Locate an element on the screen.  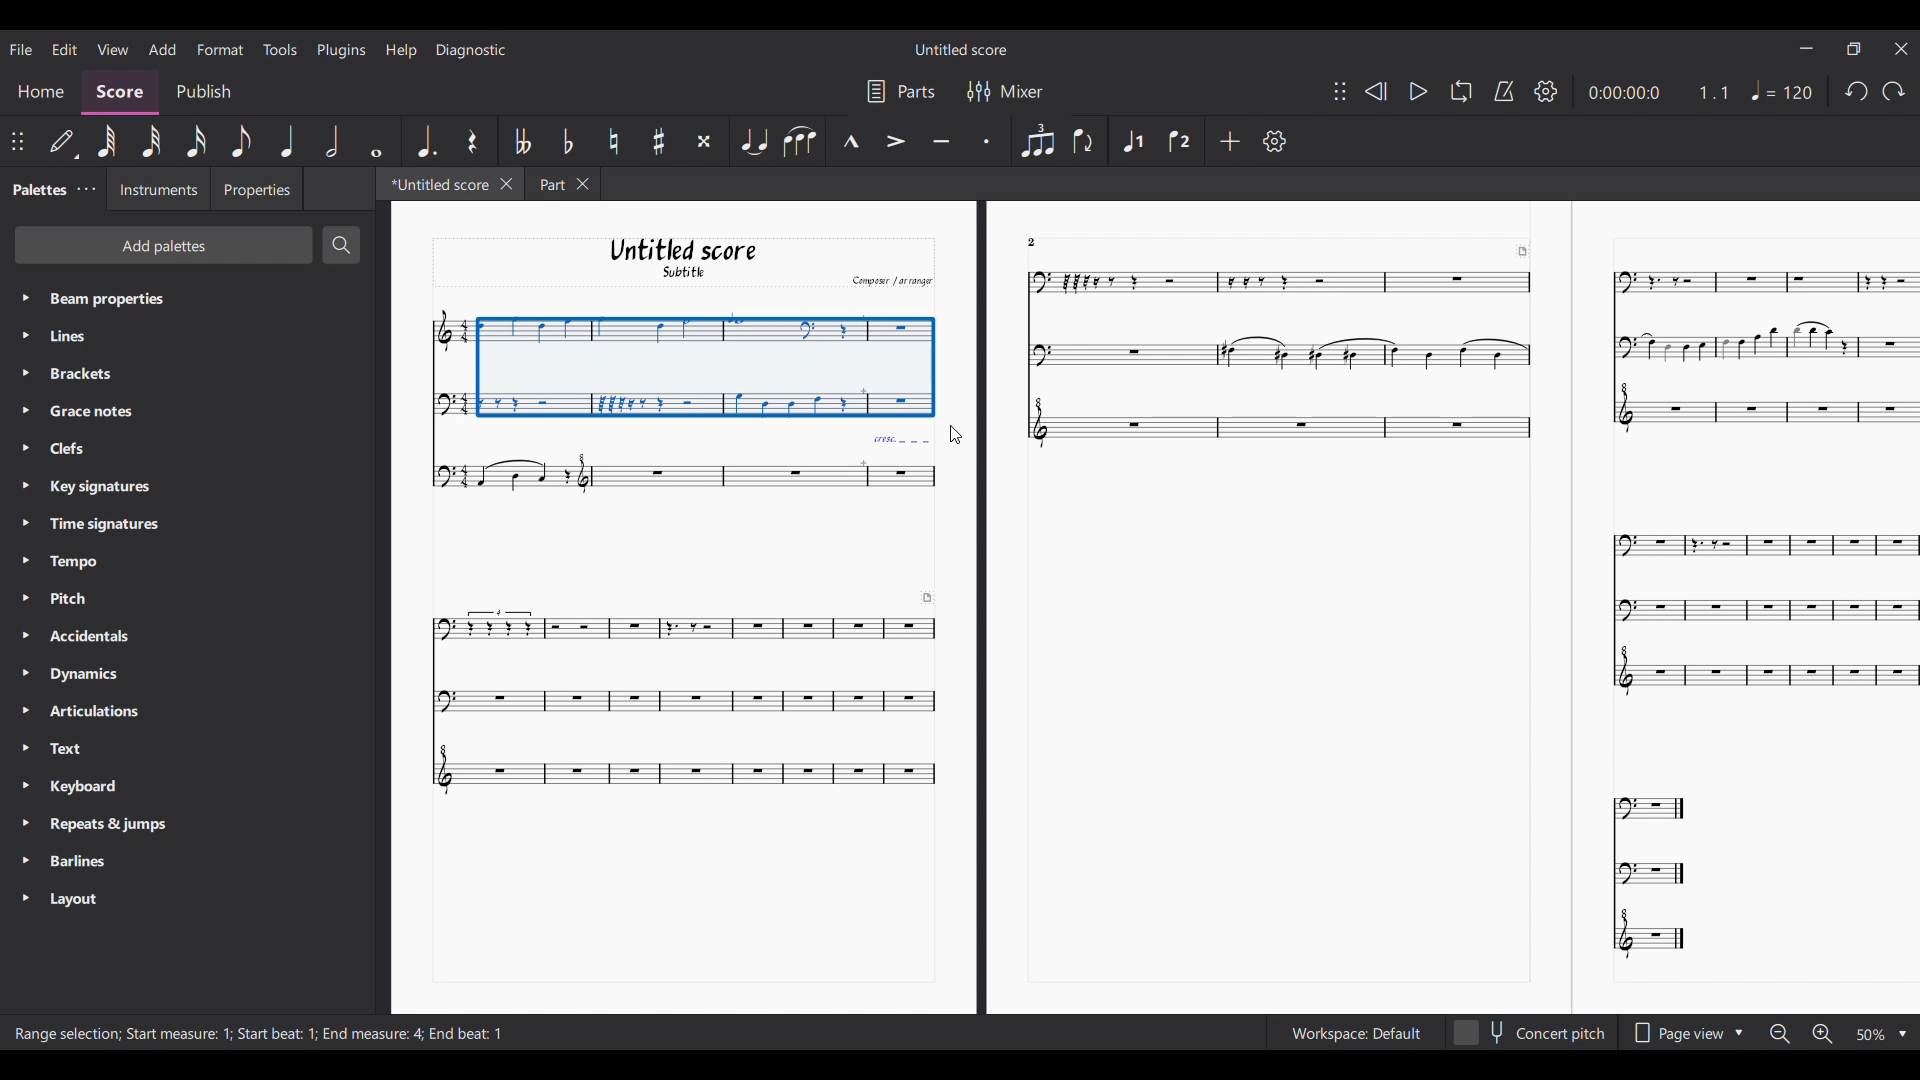
Plugins is located at coordinates (342, 50).